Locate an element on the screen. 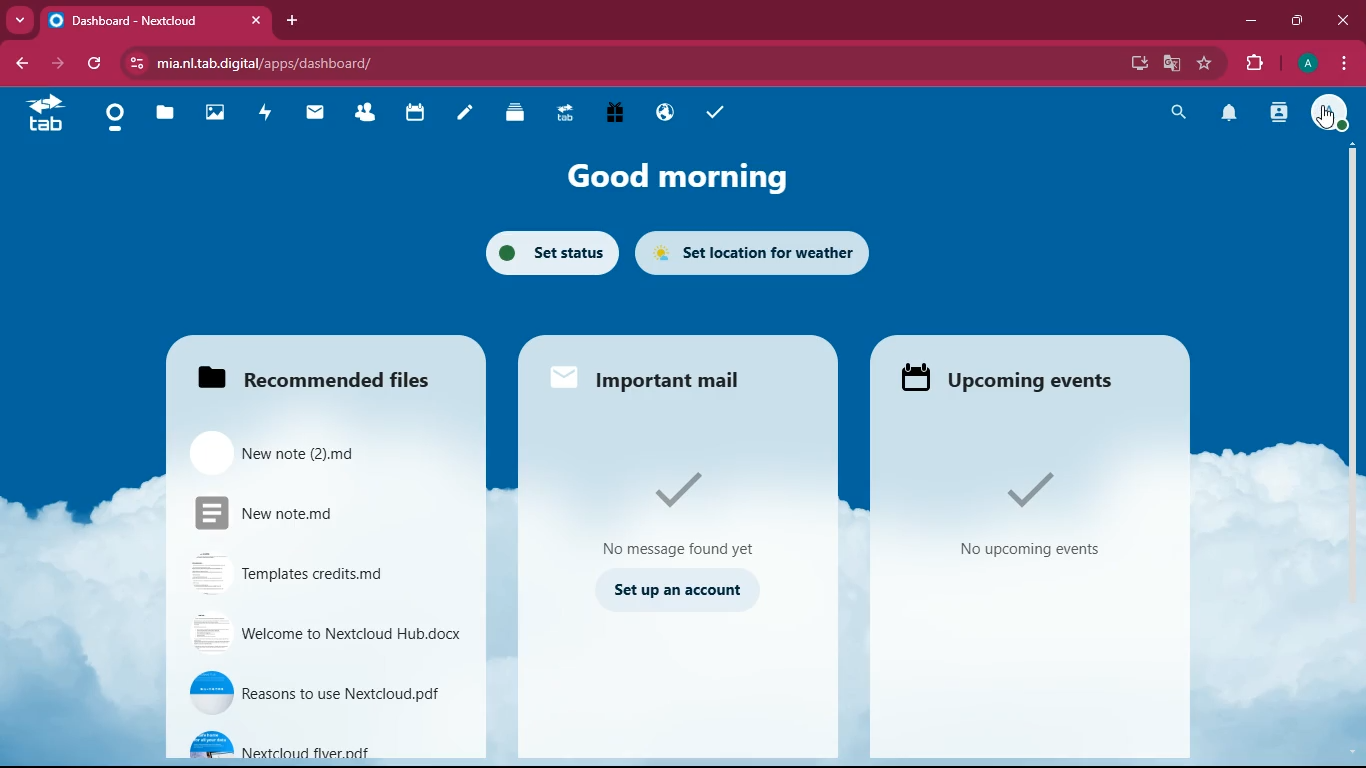 This screenshot has height=768, width=1366. set location for weather is located at coordinates (756, 250).